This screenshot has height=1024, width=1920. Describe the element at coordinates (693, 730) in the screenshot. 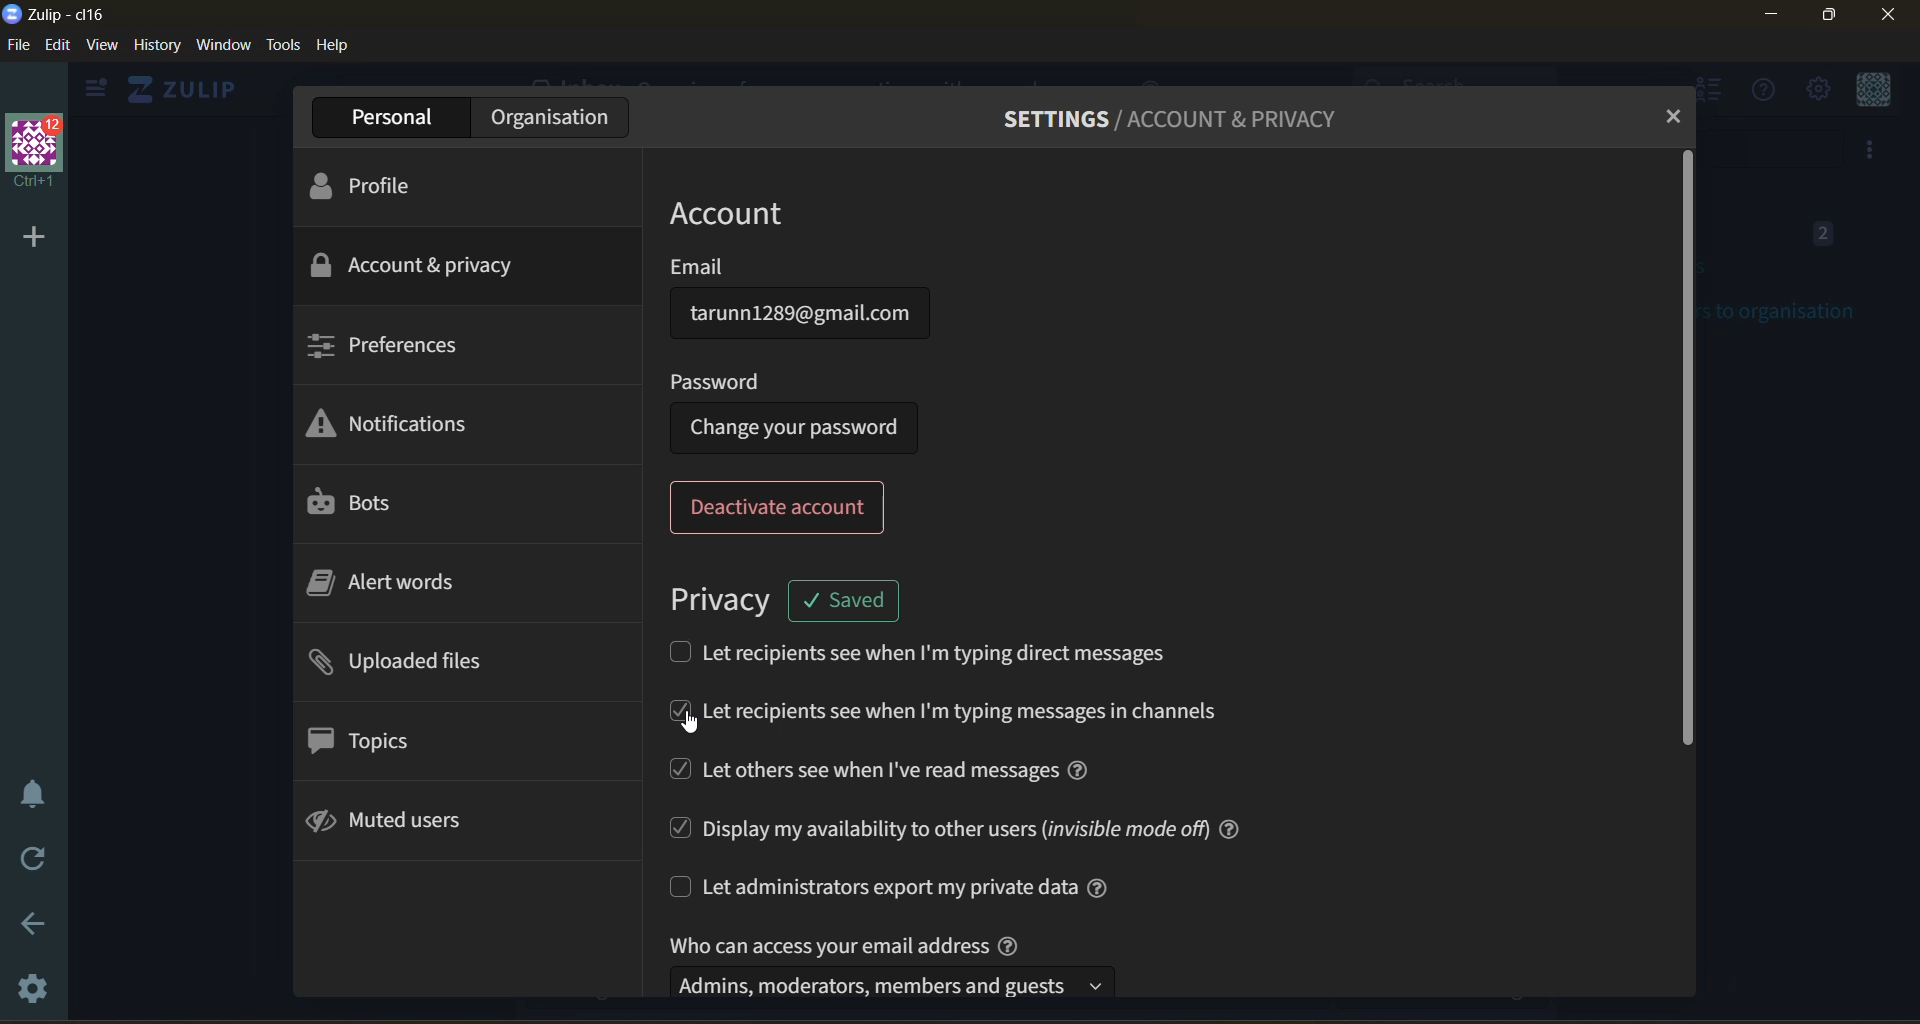

I see `cursor` at that location.